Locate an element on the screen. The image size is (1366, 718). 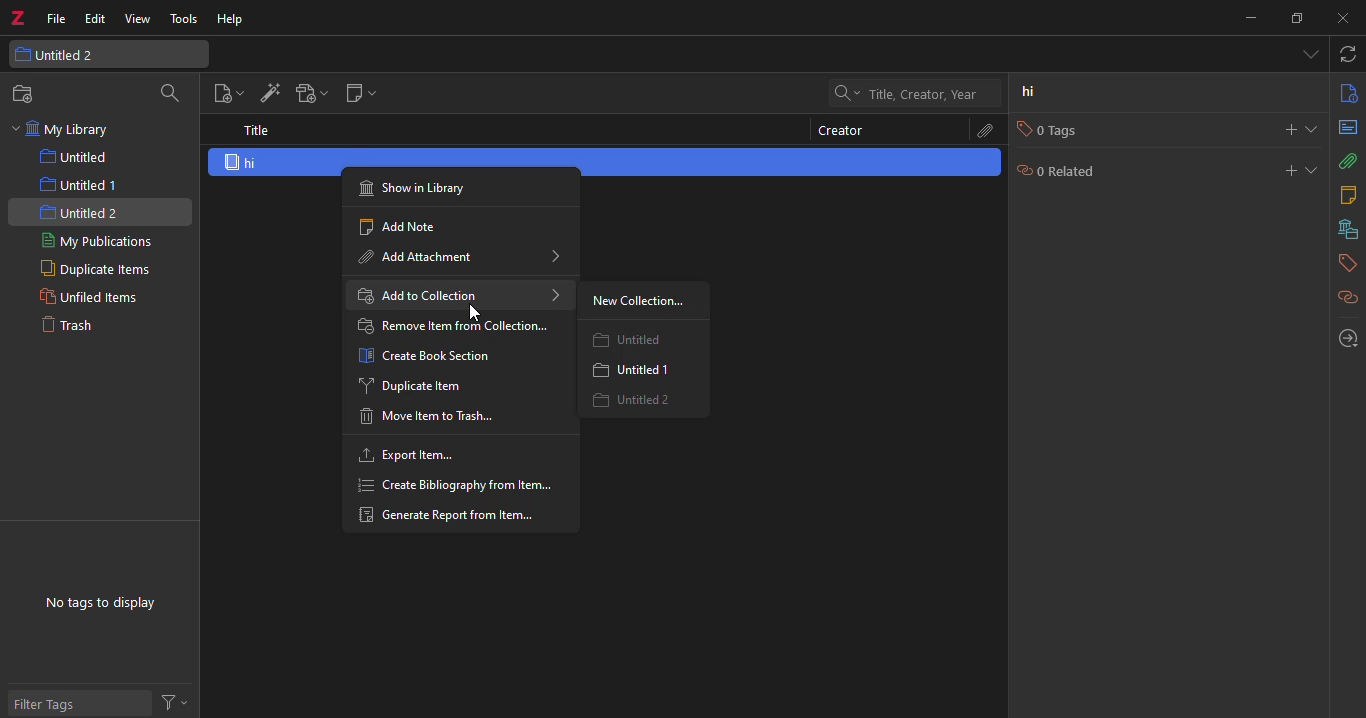
library is located at coordinates (1344, 230).